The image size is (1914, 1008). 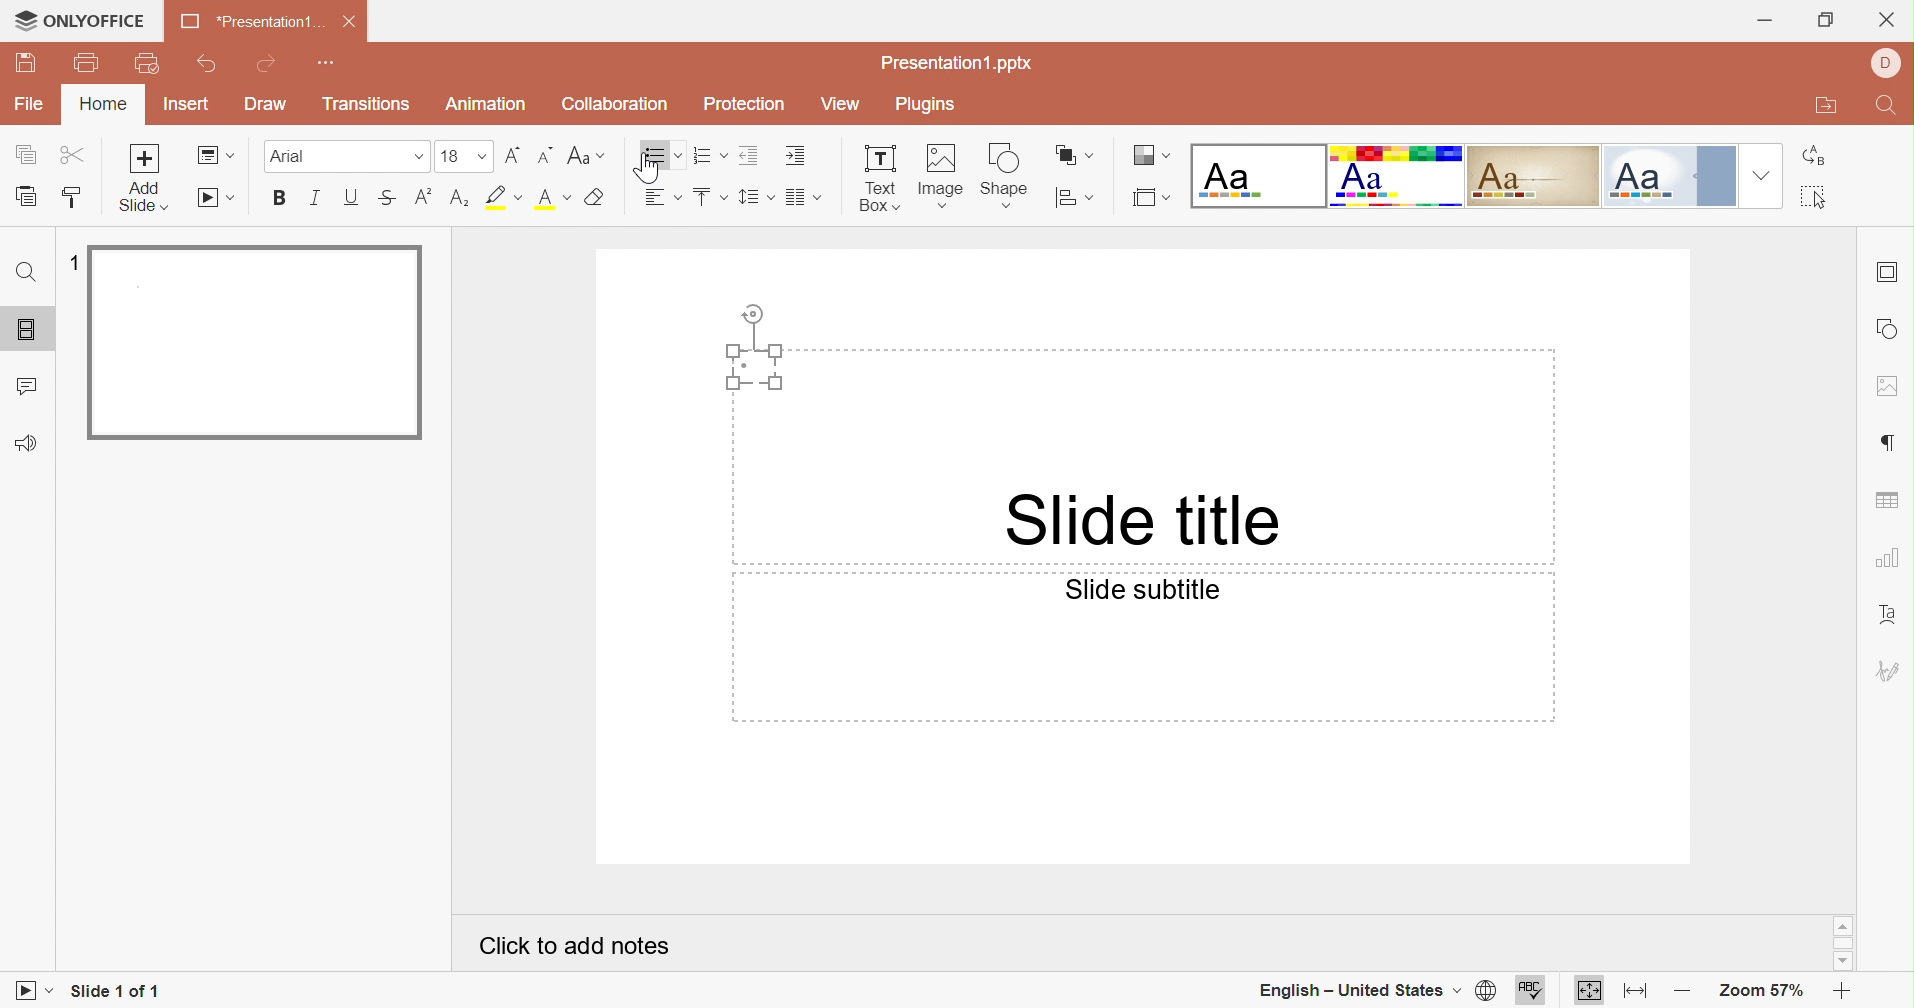 What do you see at coordinates (575, 942) in the screenshot?
I see `Click to add notes` at bounding box center [575, 942].